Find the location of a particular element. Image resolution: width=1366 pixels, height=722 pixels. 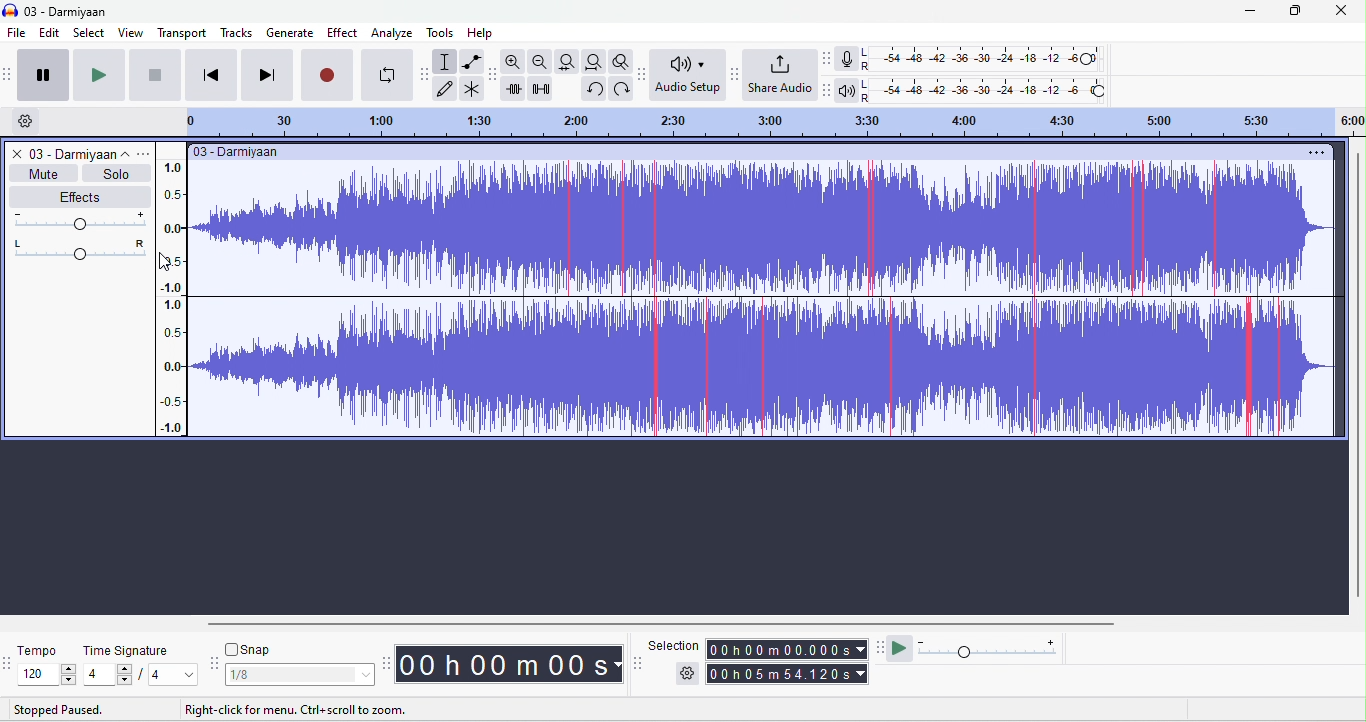

snap is located at coordinates (257, 648).